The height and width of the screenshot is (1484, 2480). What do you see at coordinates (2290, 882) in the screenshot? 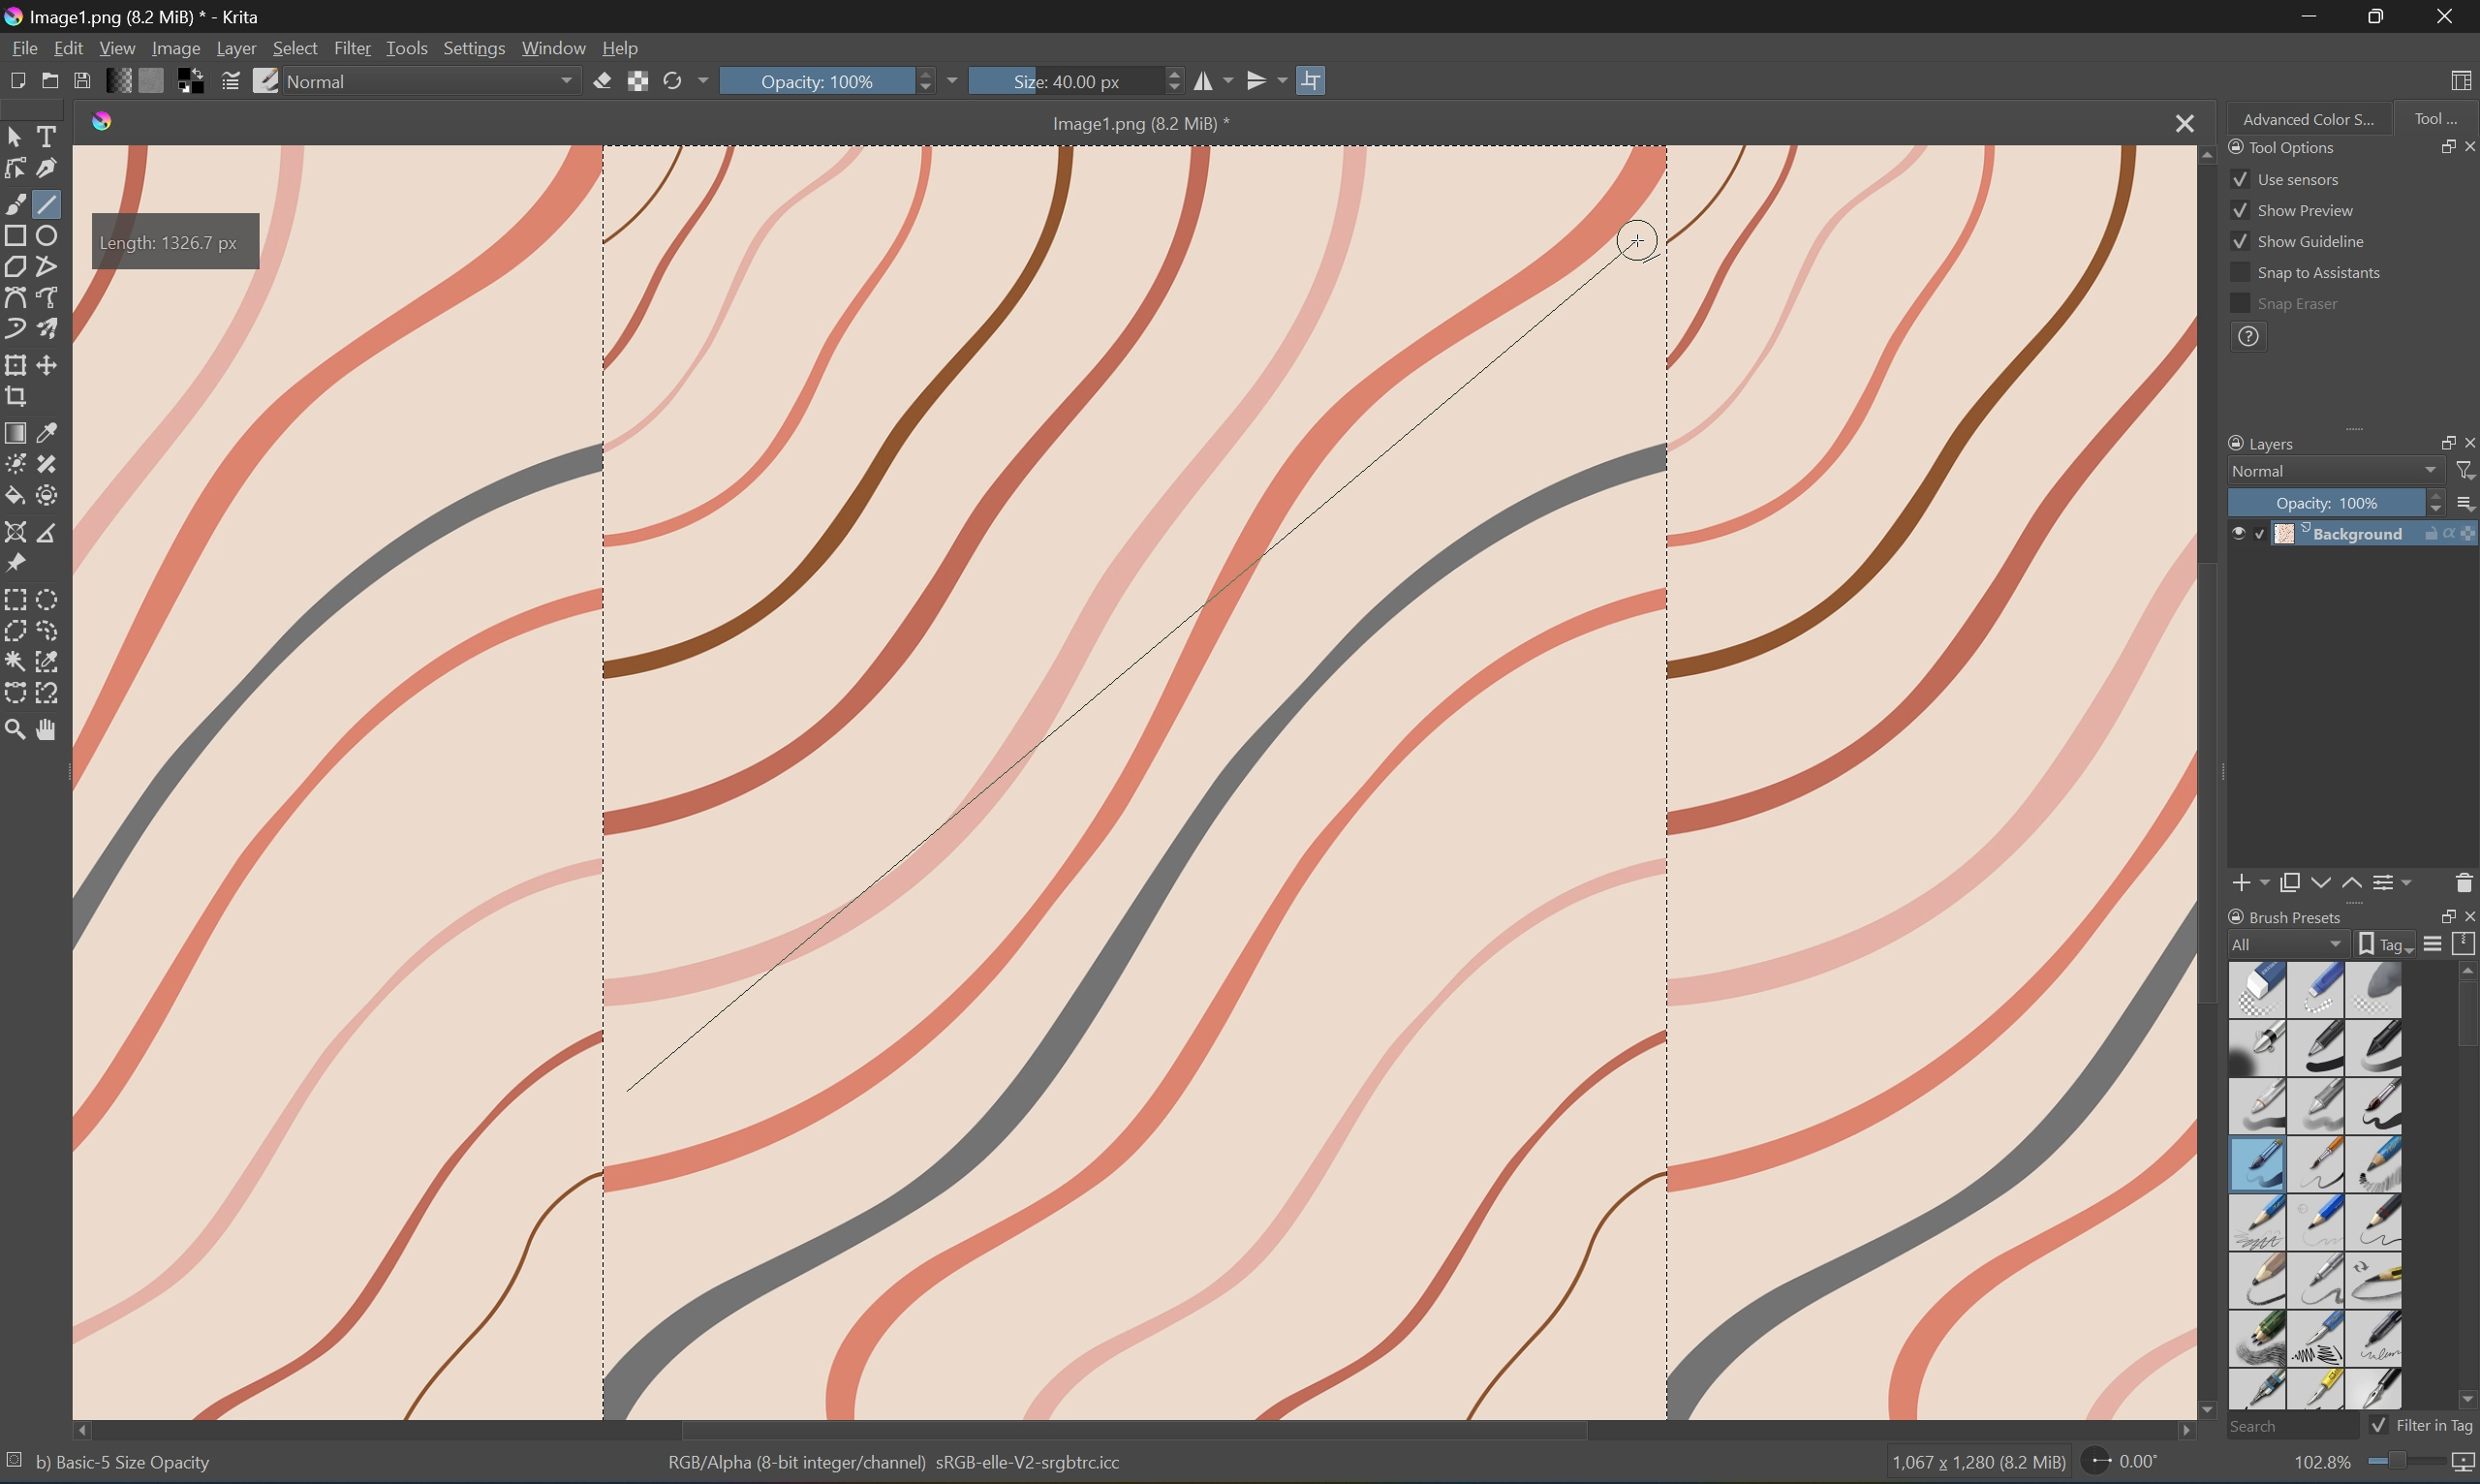
I see `Duplicate layer or mask ` at bounding box center [2290, 882].